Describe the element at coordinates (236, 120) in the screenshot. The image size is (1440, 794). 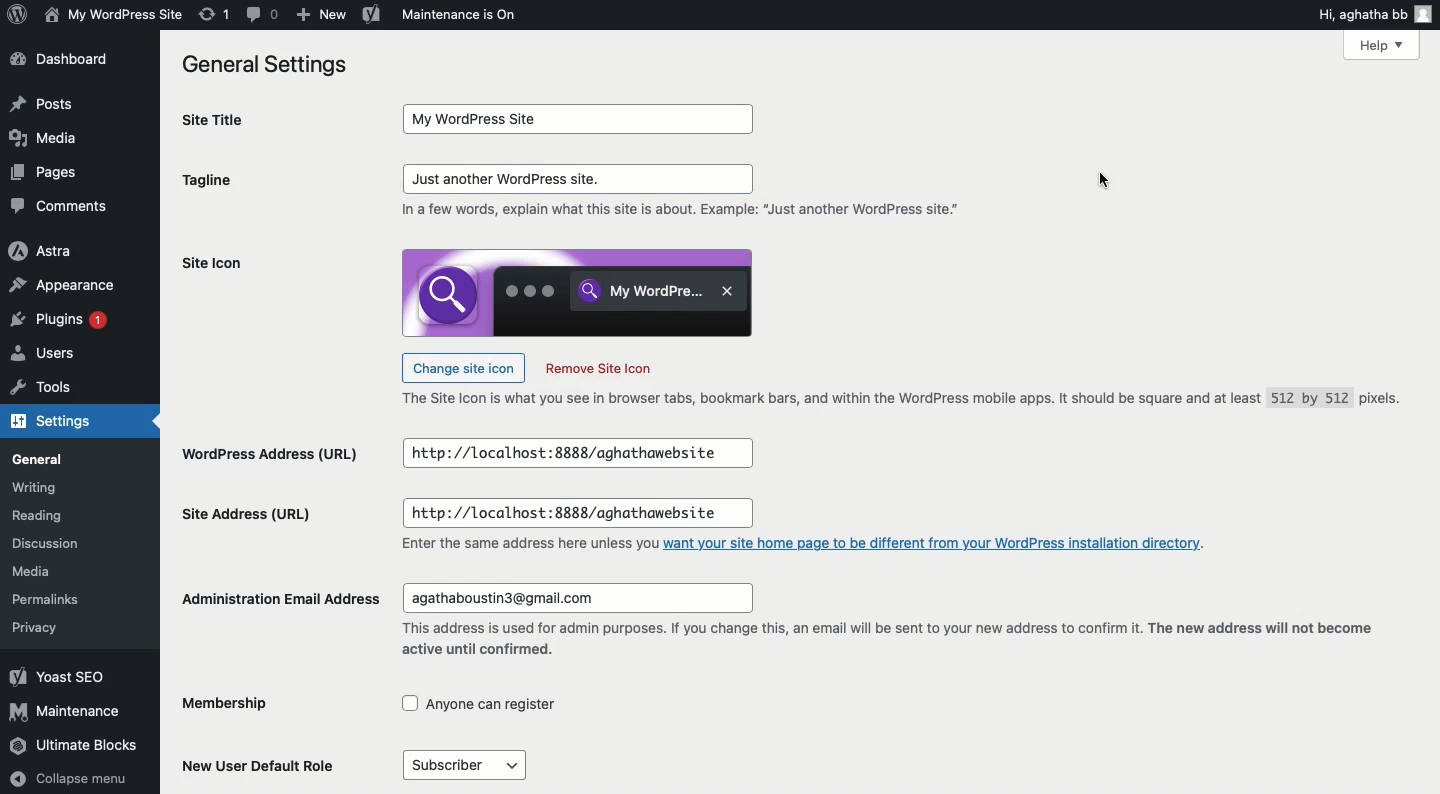
I see `Site title` at that location.